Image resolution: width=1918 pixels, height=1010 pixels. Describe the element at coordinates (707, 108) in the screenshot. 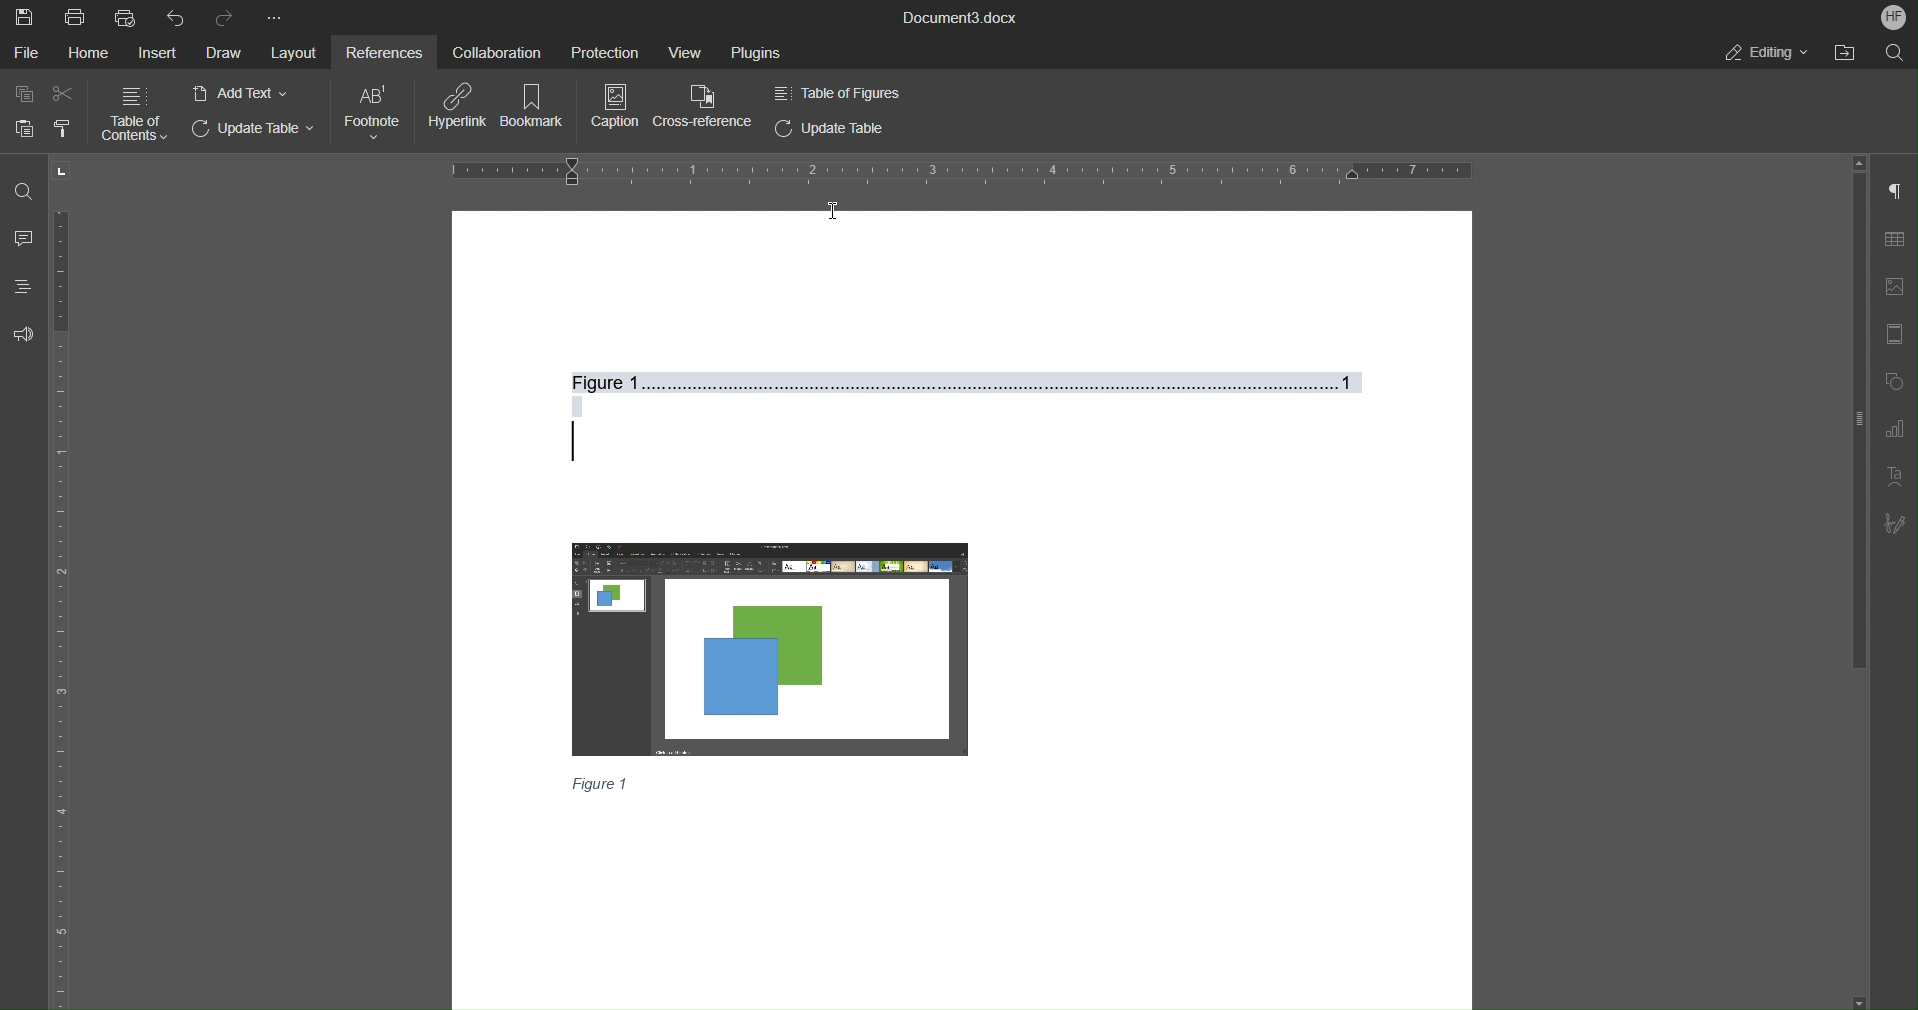

I see `Cross-Reference` at that location.